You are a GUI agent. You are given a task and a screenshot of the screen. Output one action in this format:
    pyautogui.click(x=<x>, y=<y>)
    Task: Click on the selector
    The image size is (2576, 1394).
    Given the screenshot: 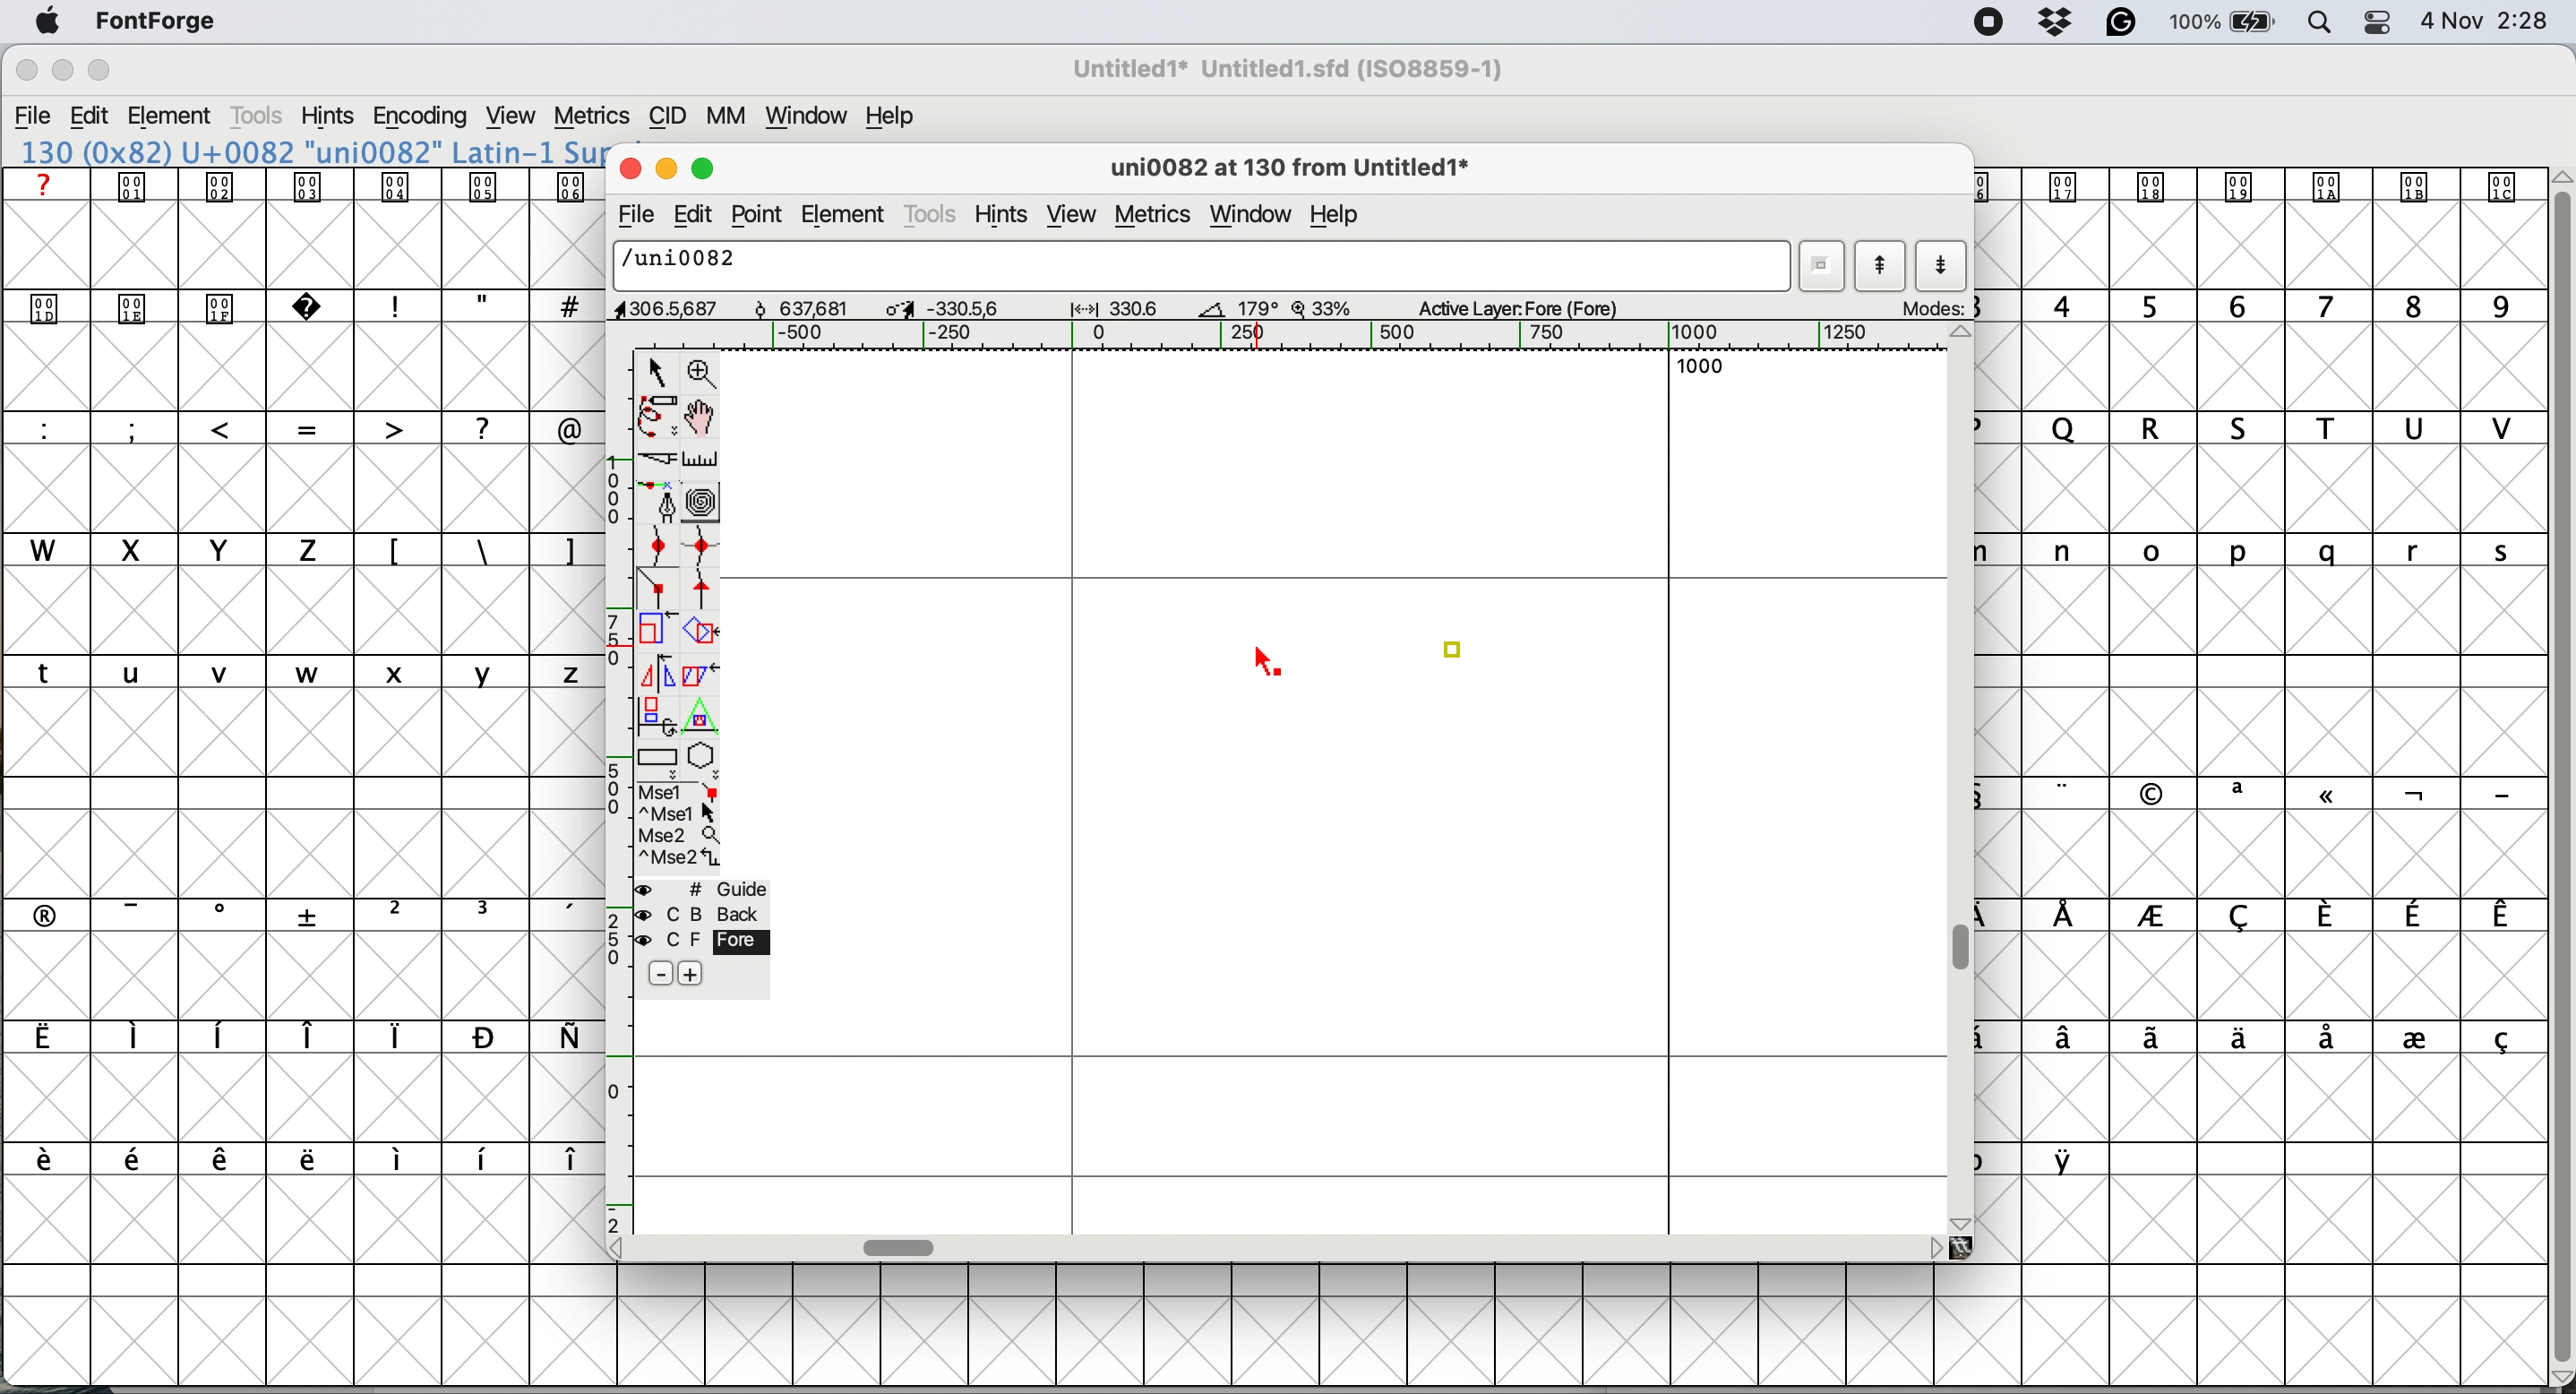 What is the action you would take?
    pyautogui.click(x=655, y=374)
    